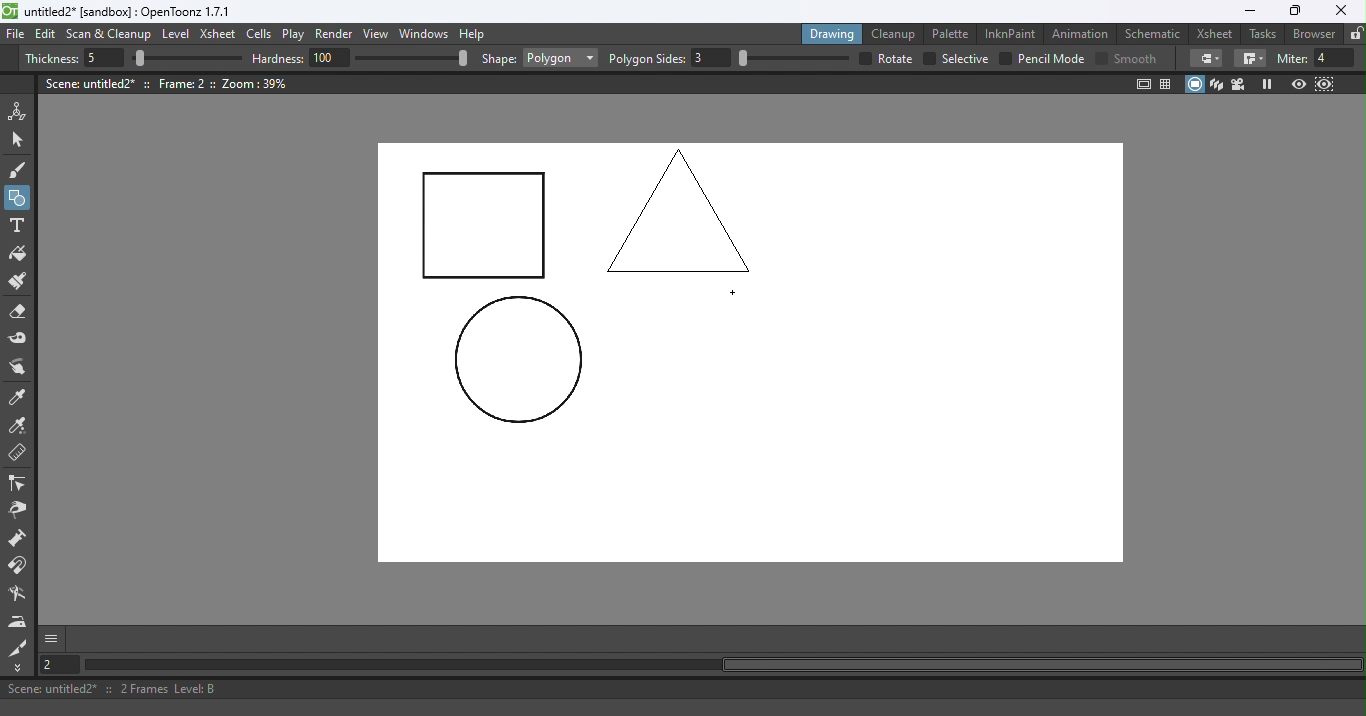 The height and width of the screenshot is (716, 1366). I want to click on Type tool, so click(17, 227).